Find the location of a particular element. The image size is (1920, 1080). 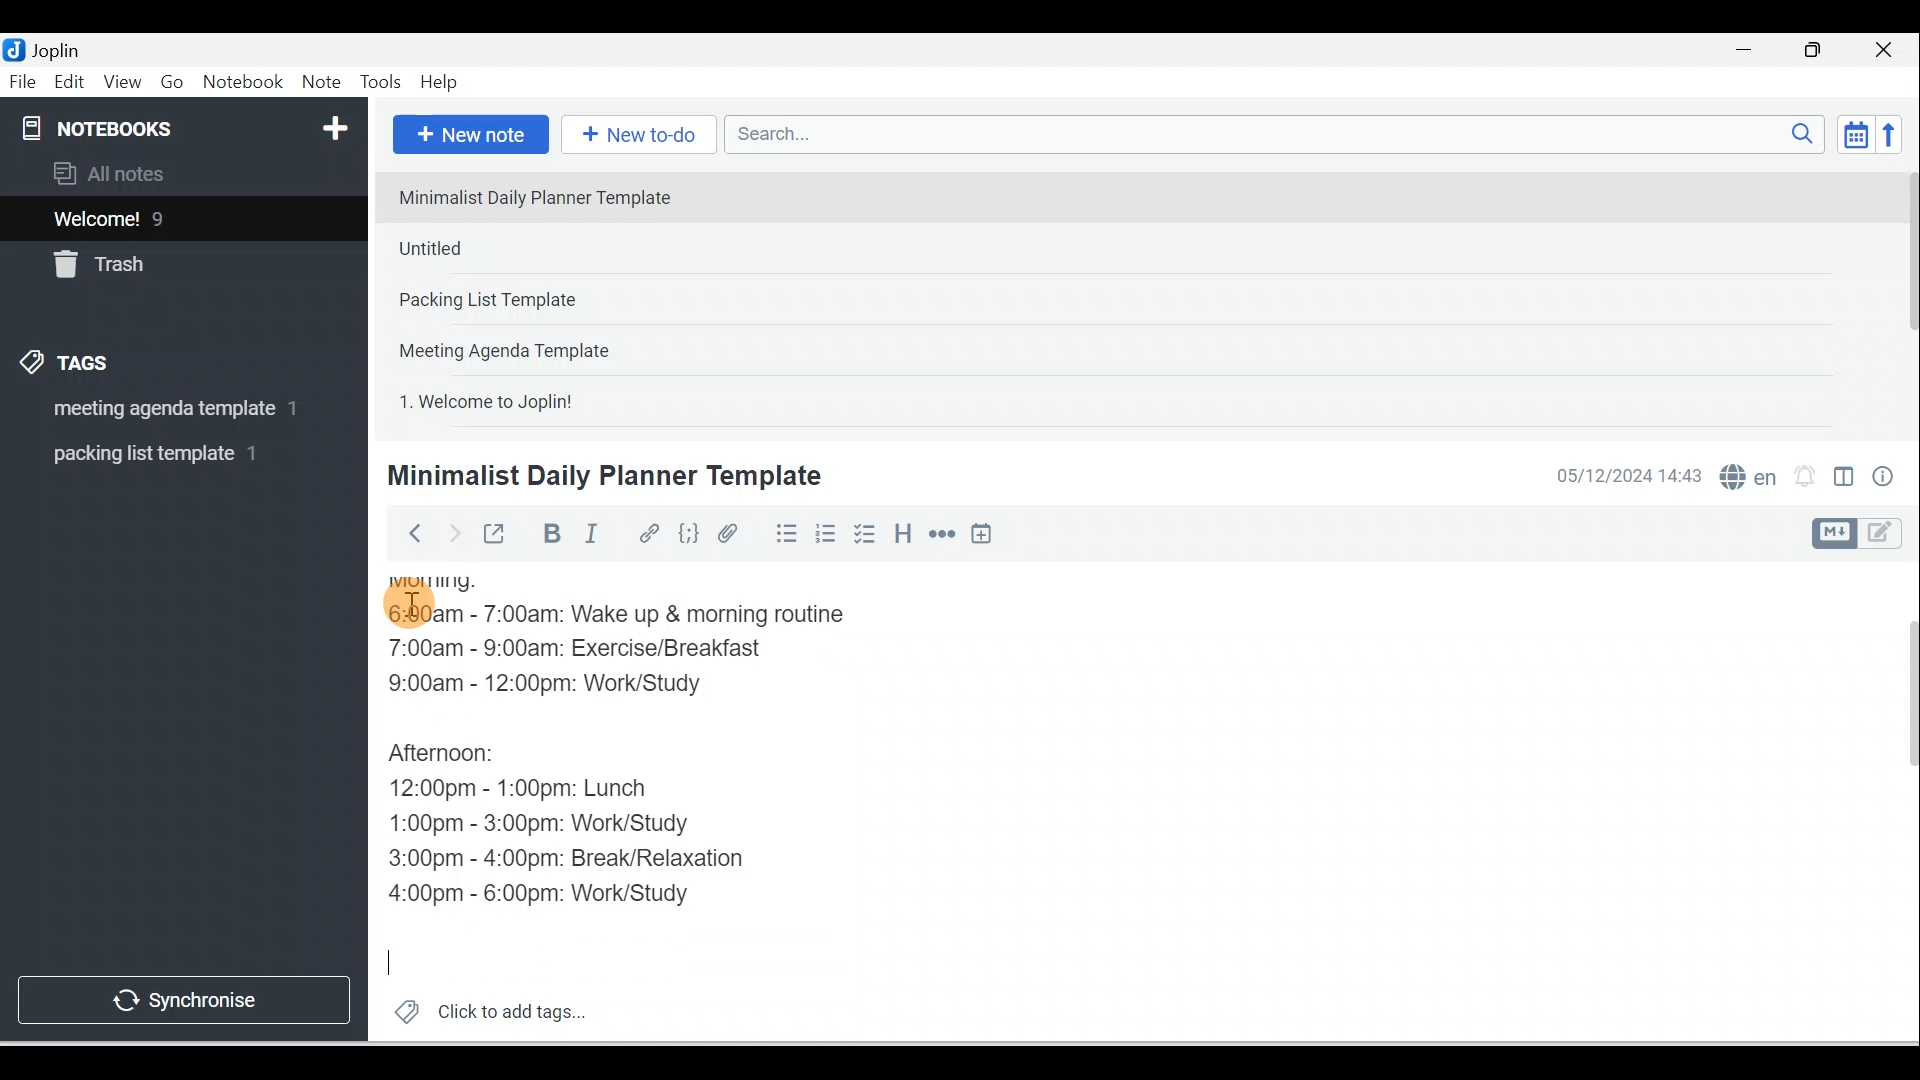

File is located at coordinates (24, 80).